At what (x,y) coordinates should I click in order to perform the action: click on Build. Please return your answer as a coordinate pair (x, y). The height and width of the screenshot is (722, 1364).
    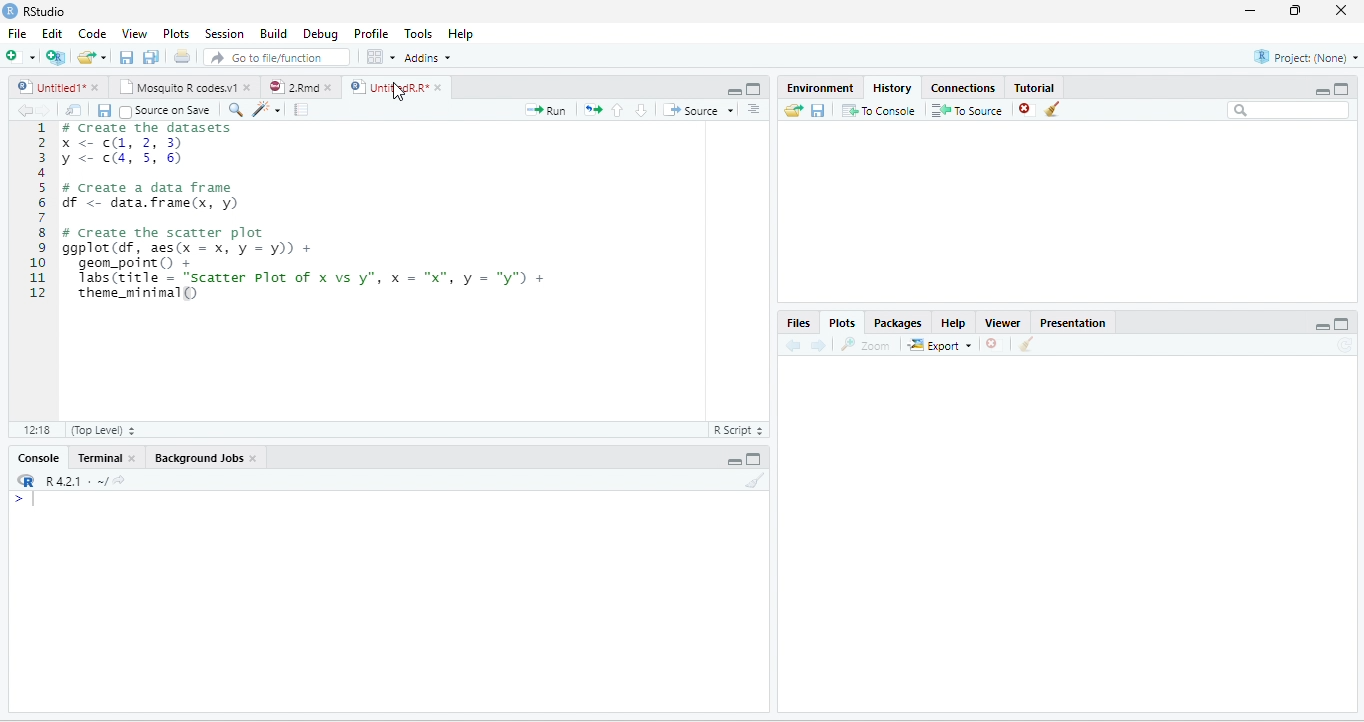
    Looking at the image, I should click on (272, 32).